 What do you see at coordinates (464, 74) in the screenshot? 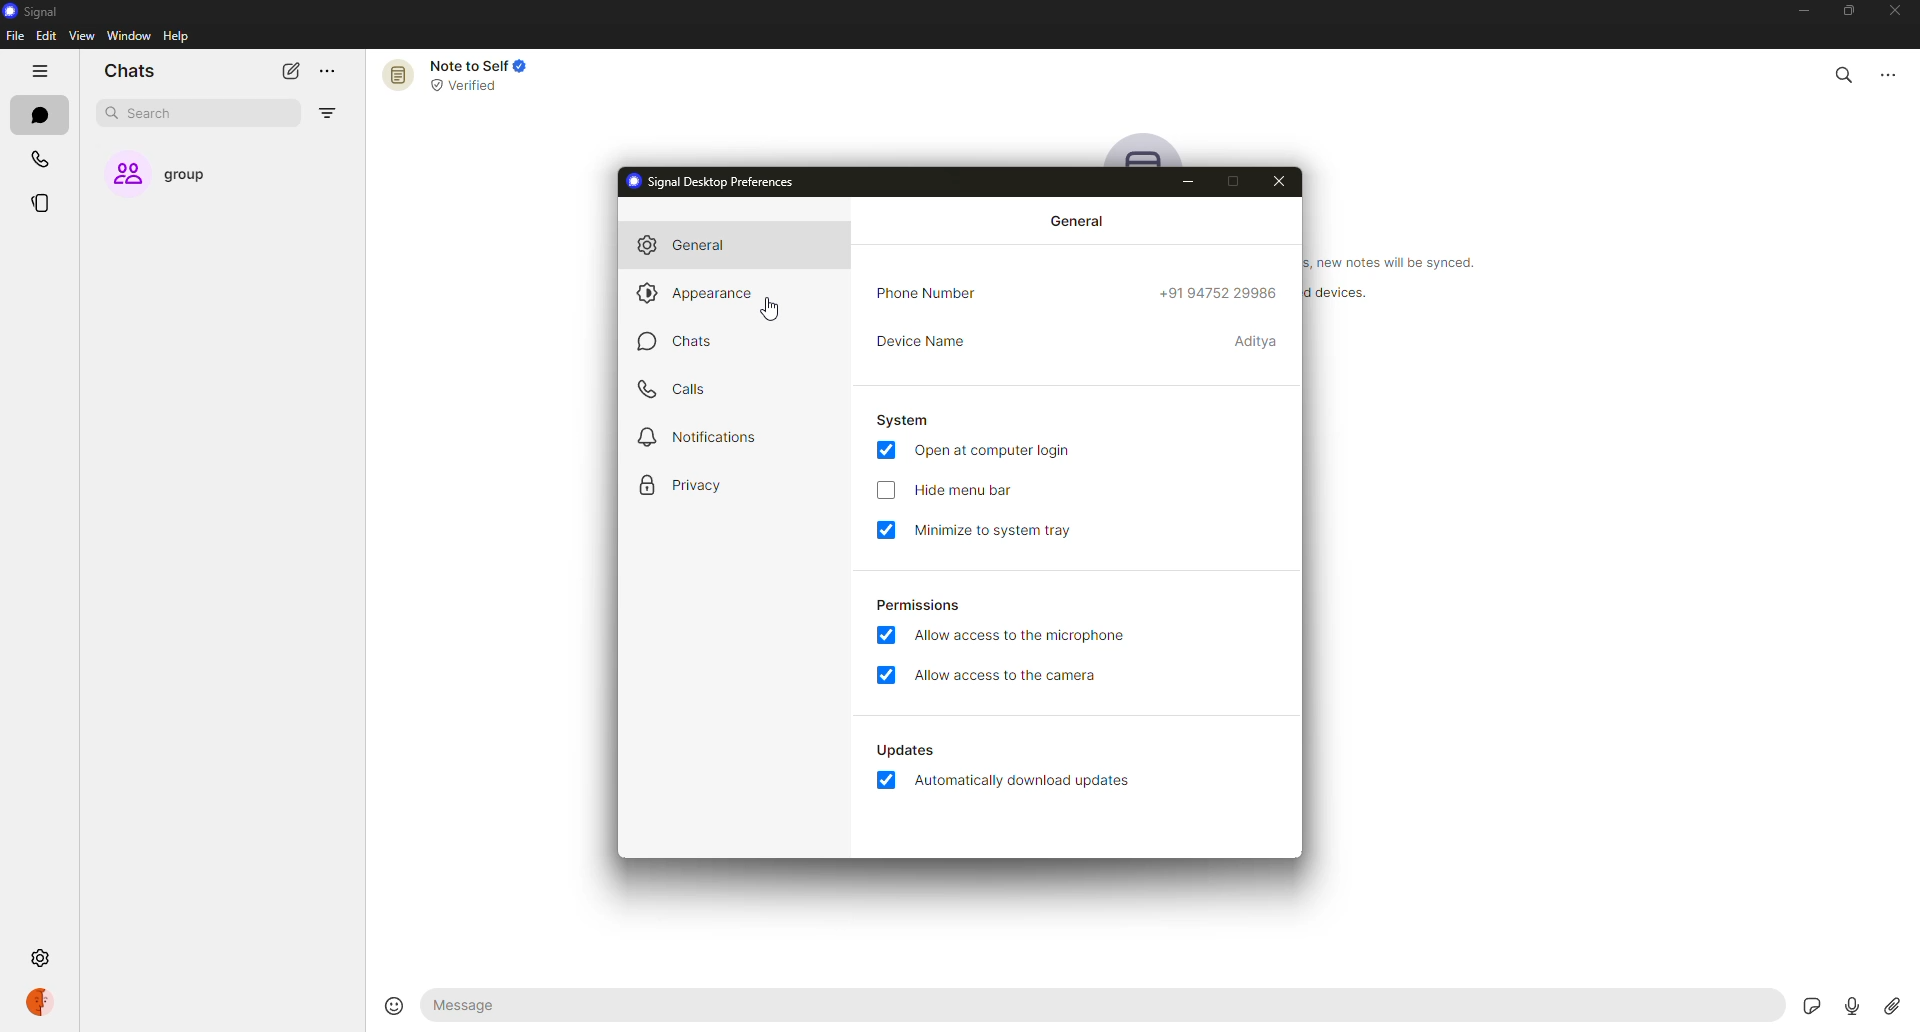
I see `note to self` at bounding box center [464, 74].